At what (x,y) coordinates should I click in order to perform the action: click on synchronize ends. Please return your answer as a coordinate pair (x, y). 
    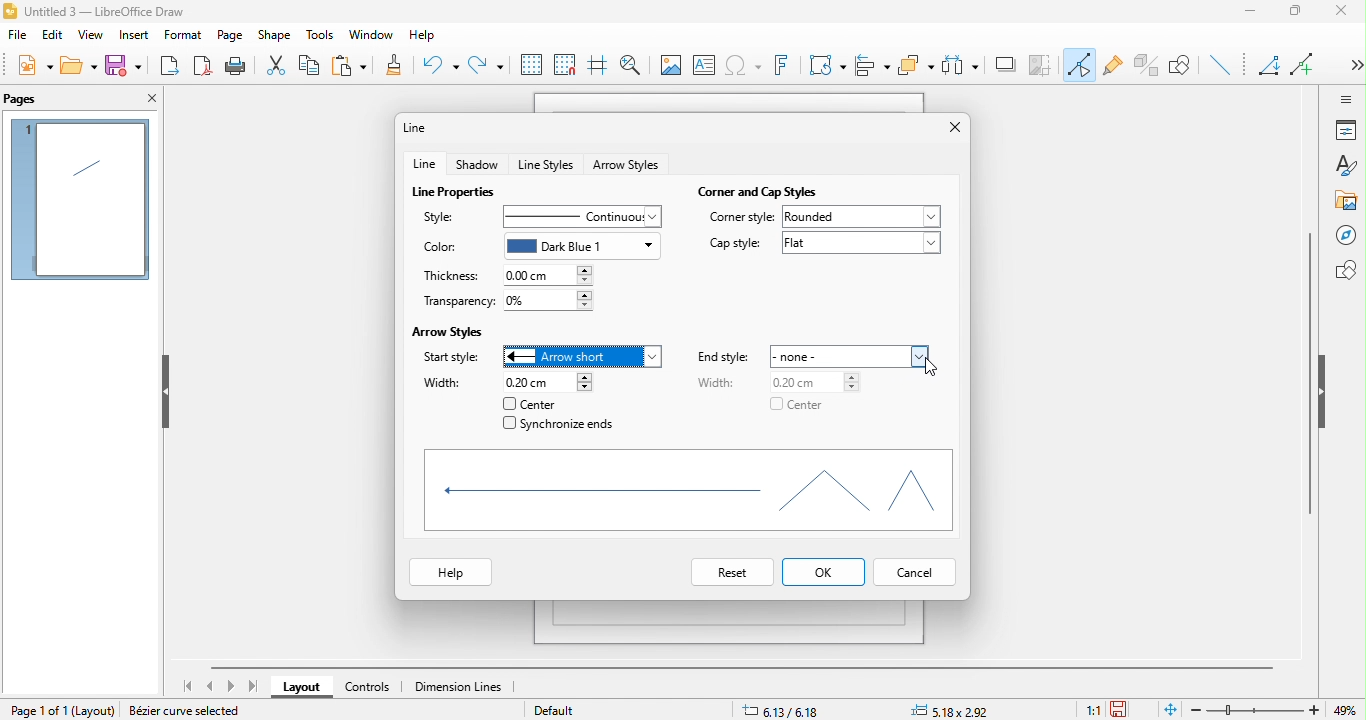
    Looking at the image, I should click on (561, 426).